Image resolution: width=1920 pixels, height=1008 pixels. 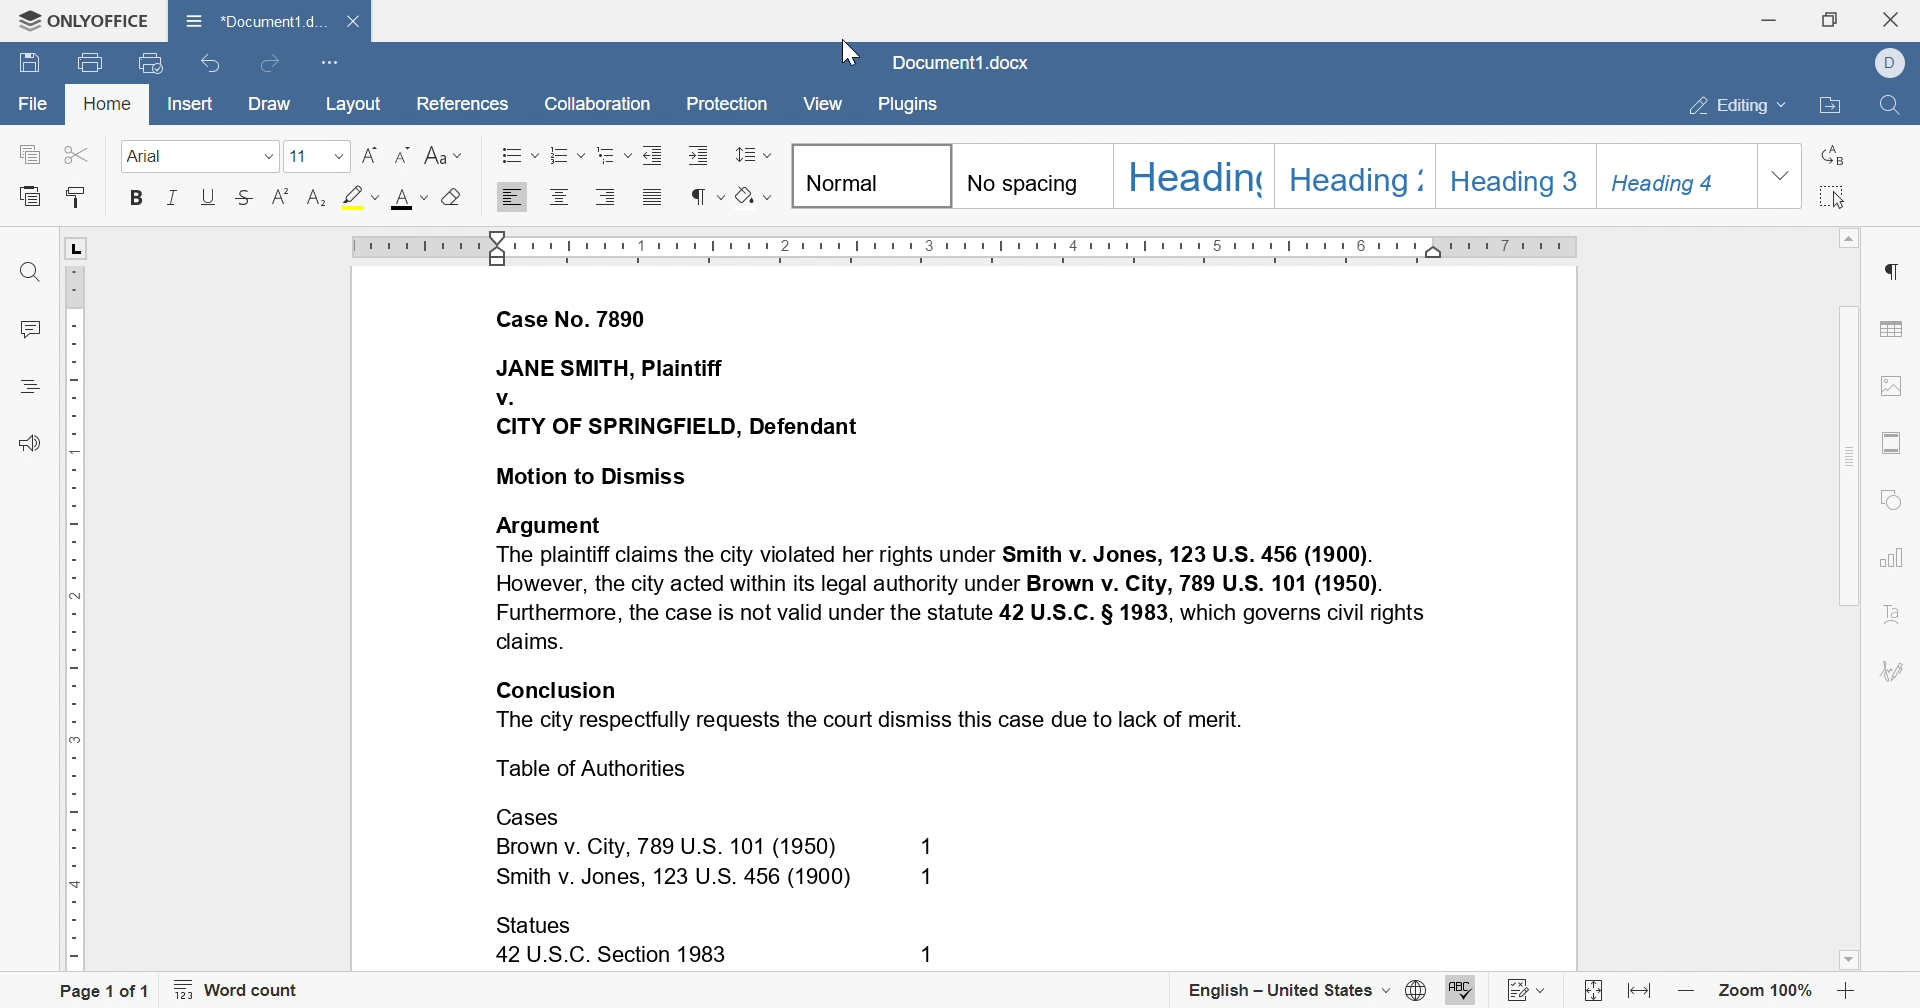 What do you see at coordinates (607, 196) in the screenshot?
I see `Align left` at bounding box center [607, 196].